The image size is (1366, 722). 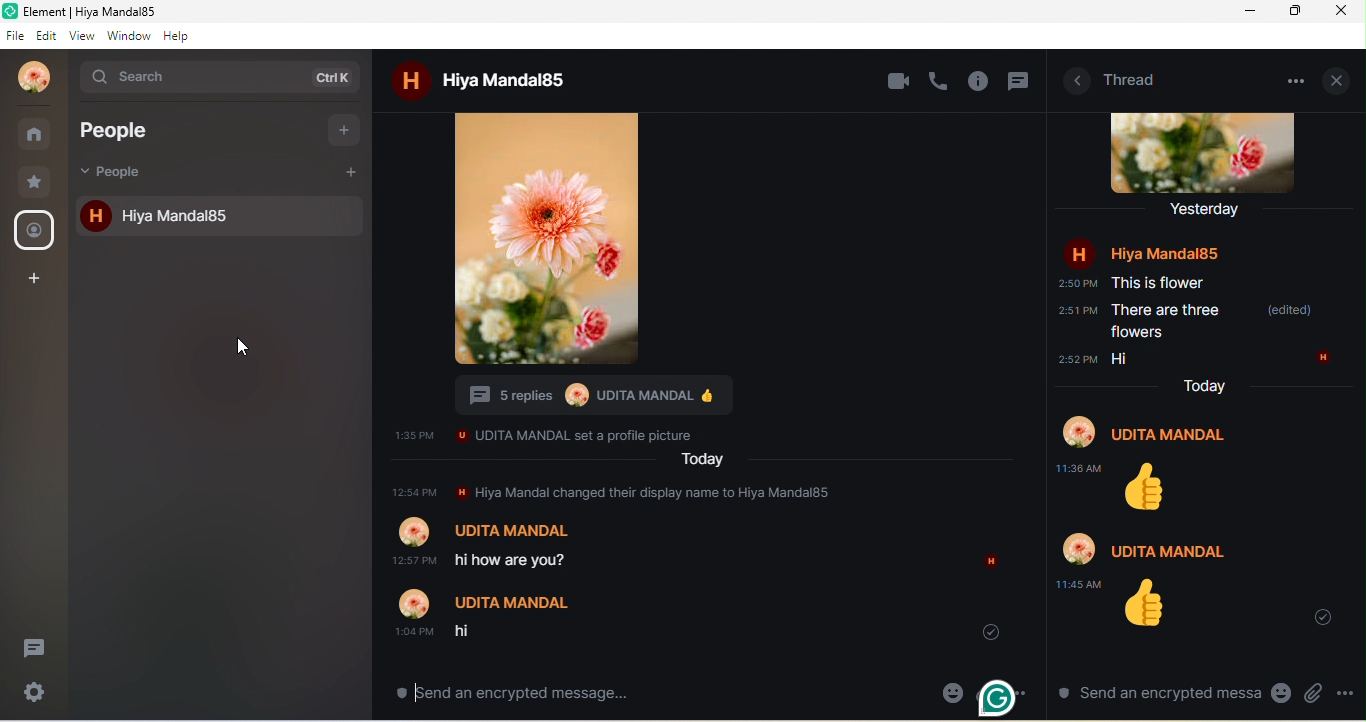 I want to click on add, so click(x=345, y=130).